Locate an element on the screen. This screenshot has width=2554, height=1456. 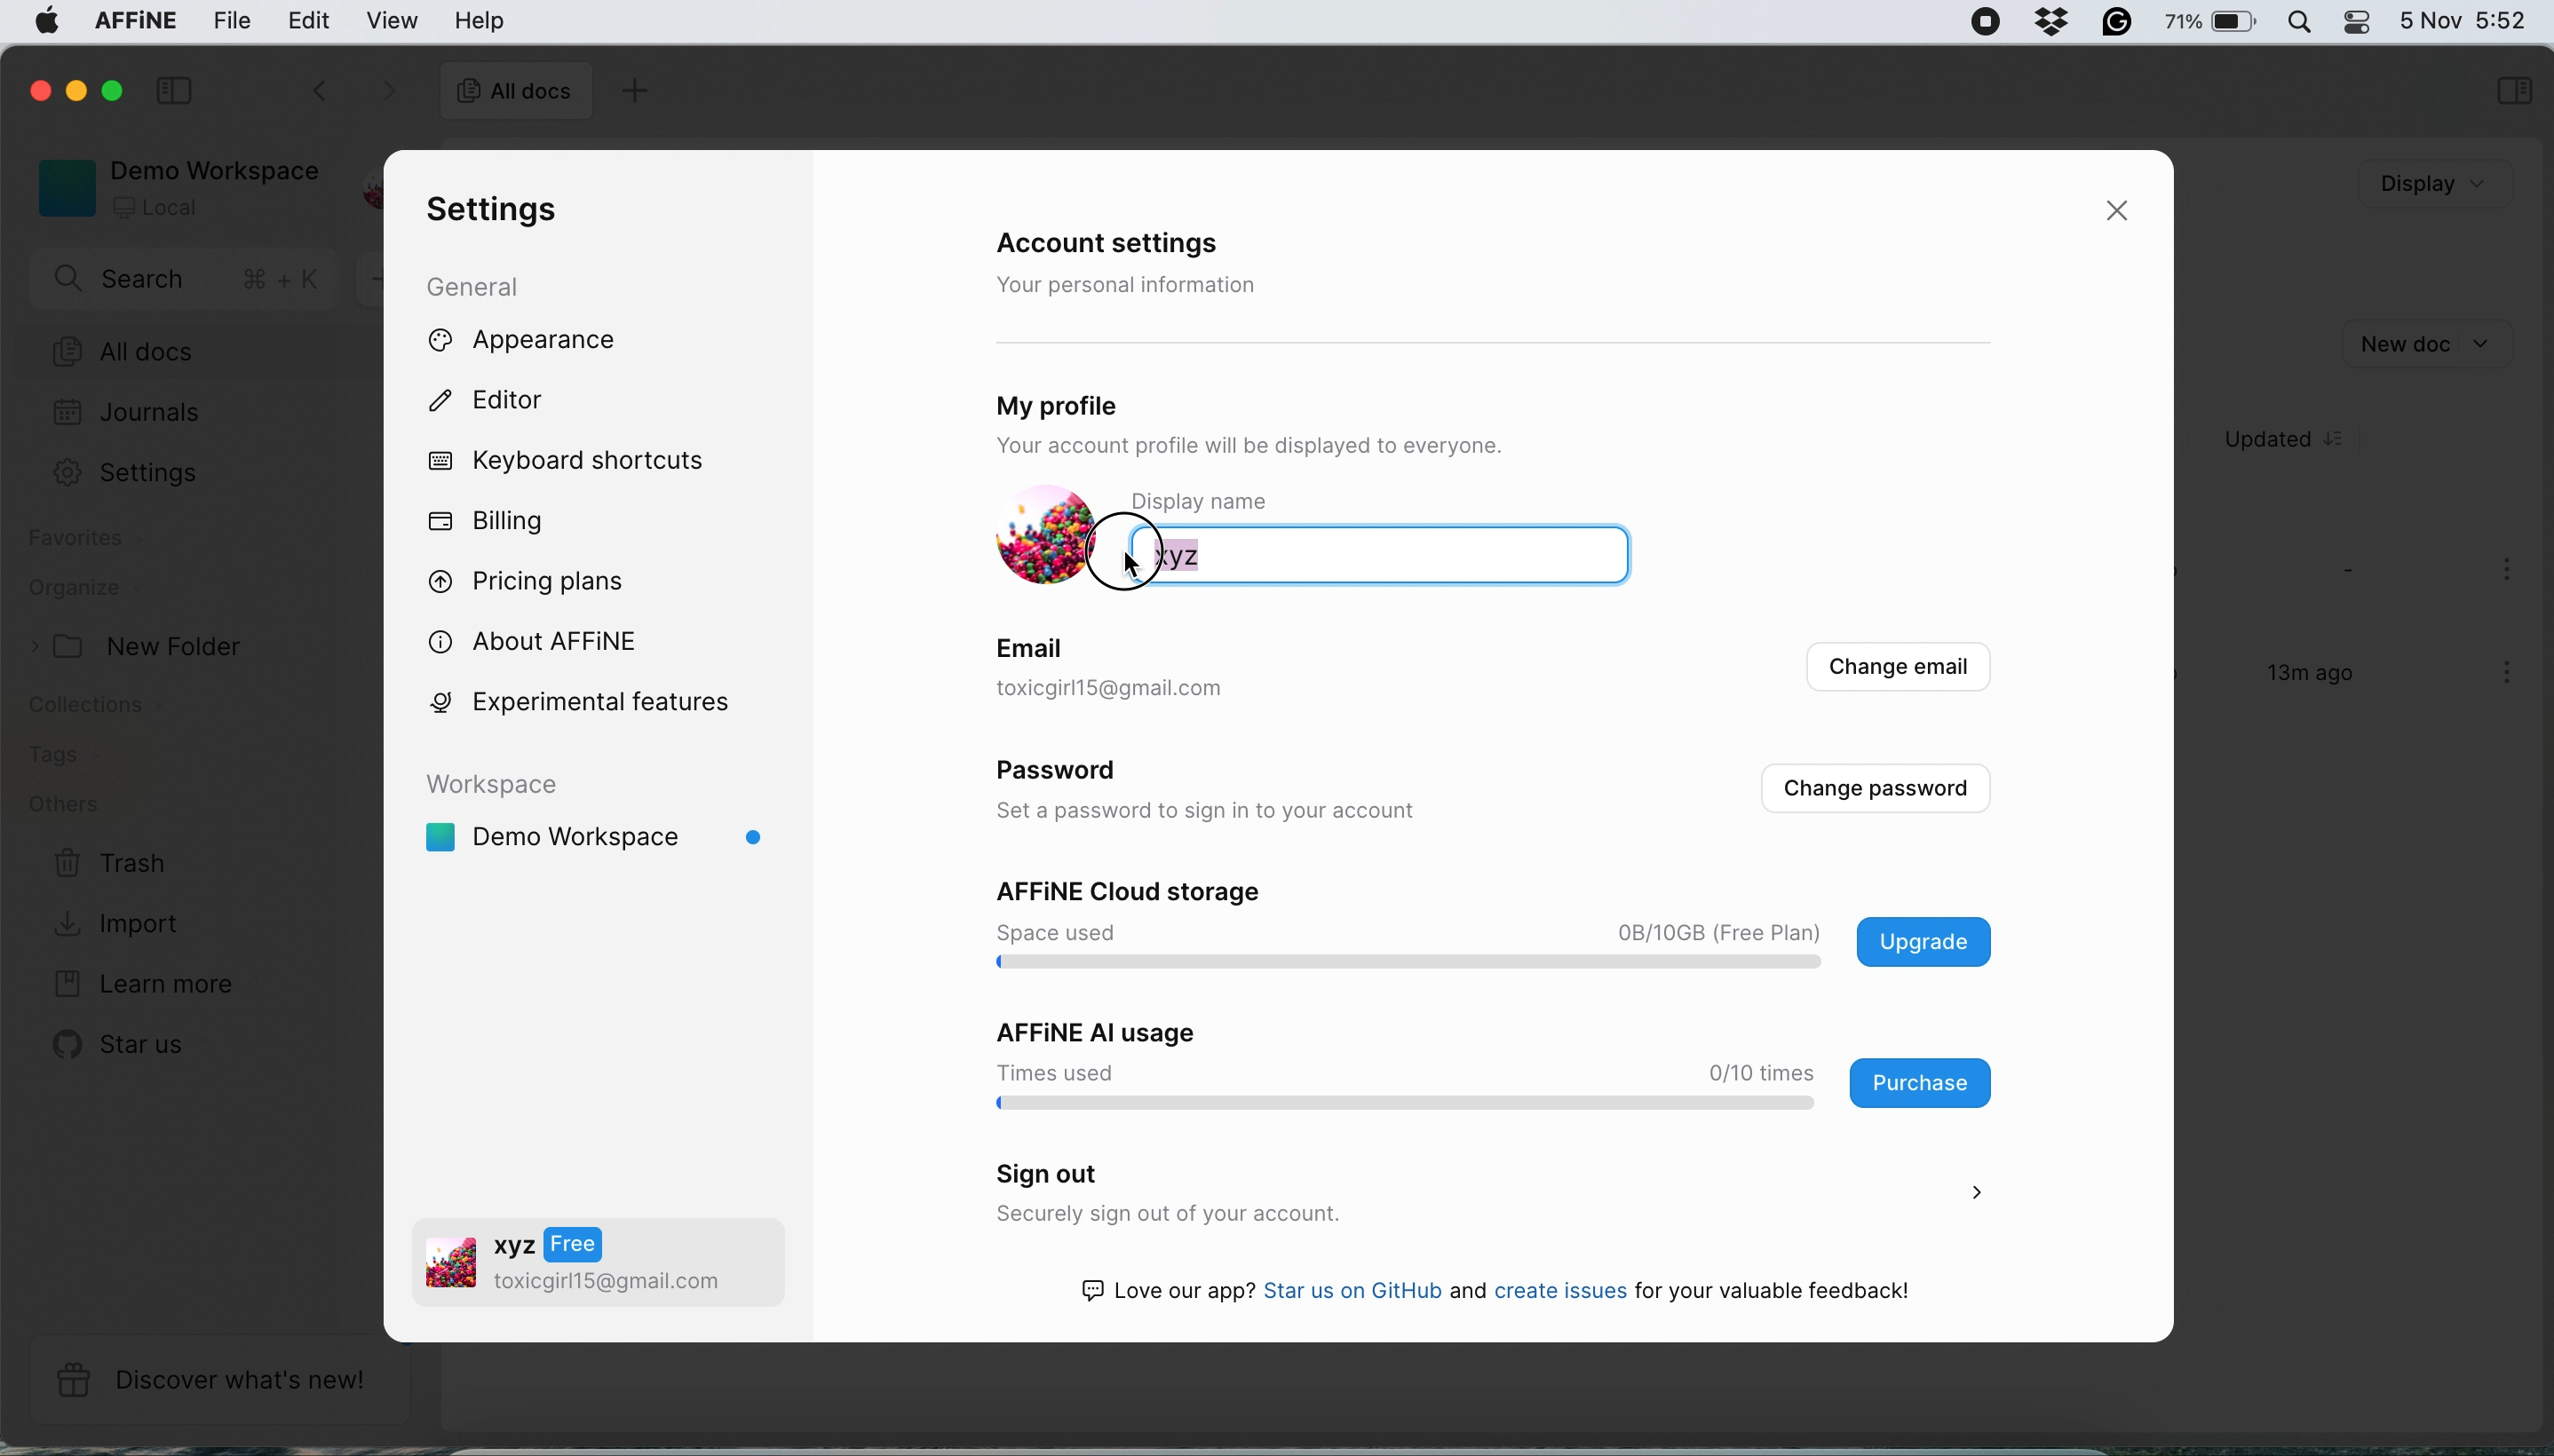
email is located at coordinates (1035, 645).